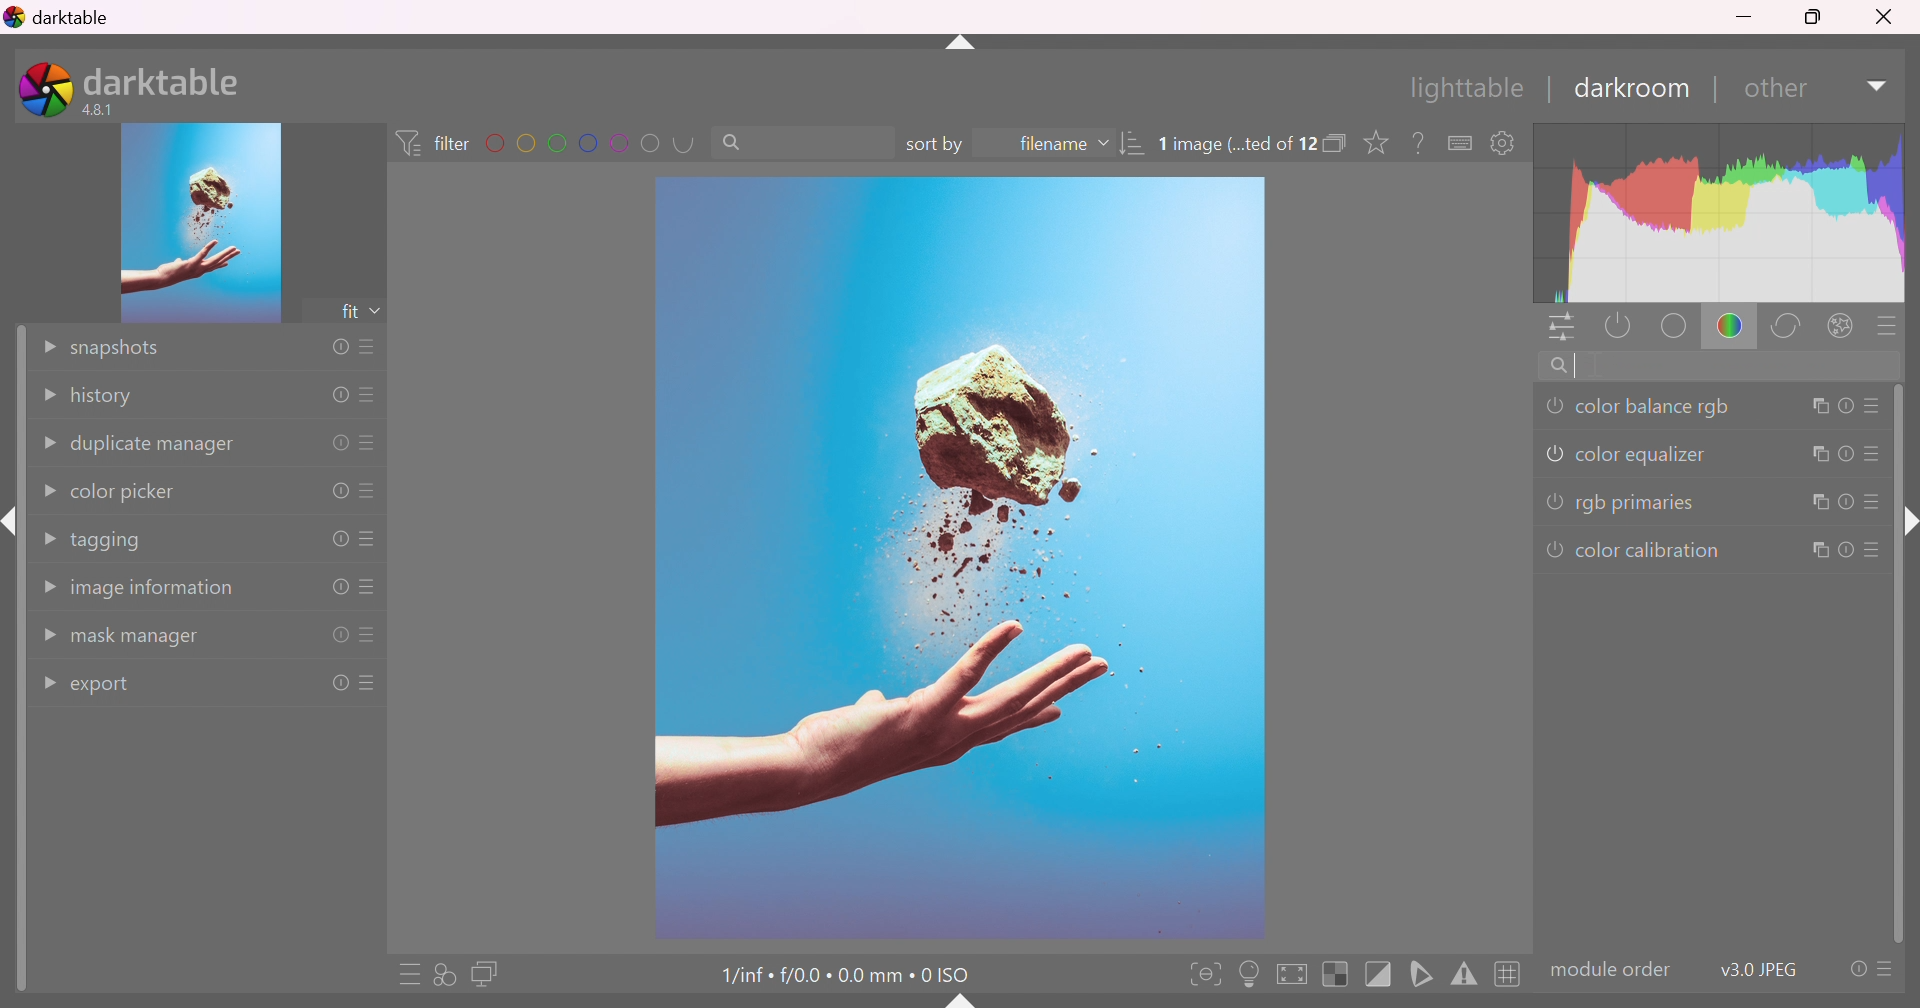 This screenshot has width=1920, height=1008. Describe the element at coordinates (332, 684) in the screenshot. I see `reset` at that location.